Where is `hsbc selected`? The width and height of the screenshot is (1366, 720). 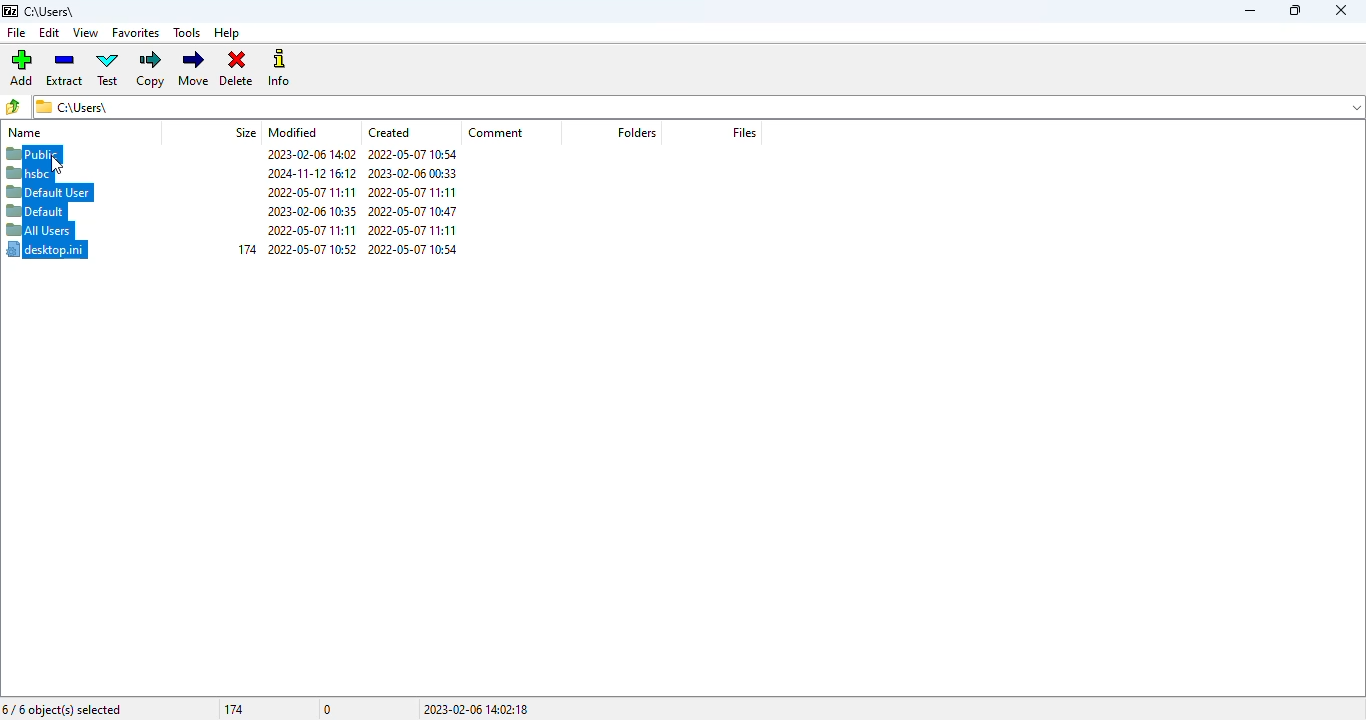 hsbc selected is located at coordinates (30, 174).